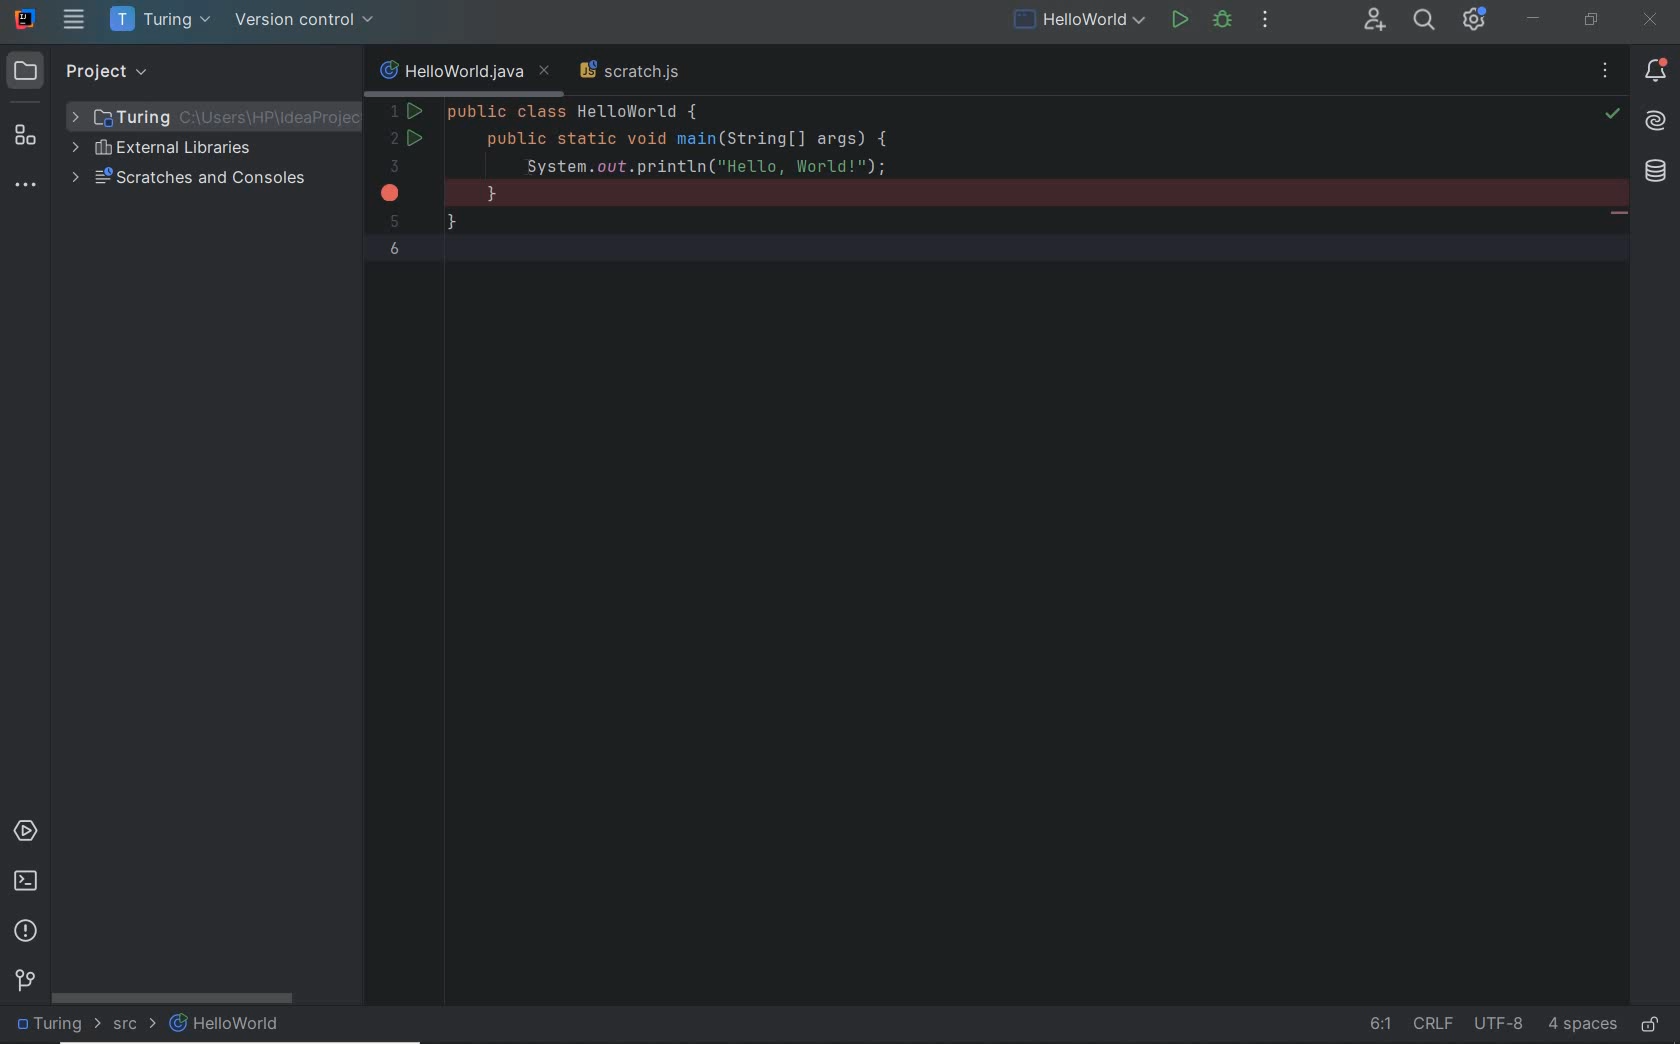 The height and width of the screenshot is (1044, 1680). Describe the element at coordinates (1424, 20) in the screenshot. I see `search everywhere` at that location.